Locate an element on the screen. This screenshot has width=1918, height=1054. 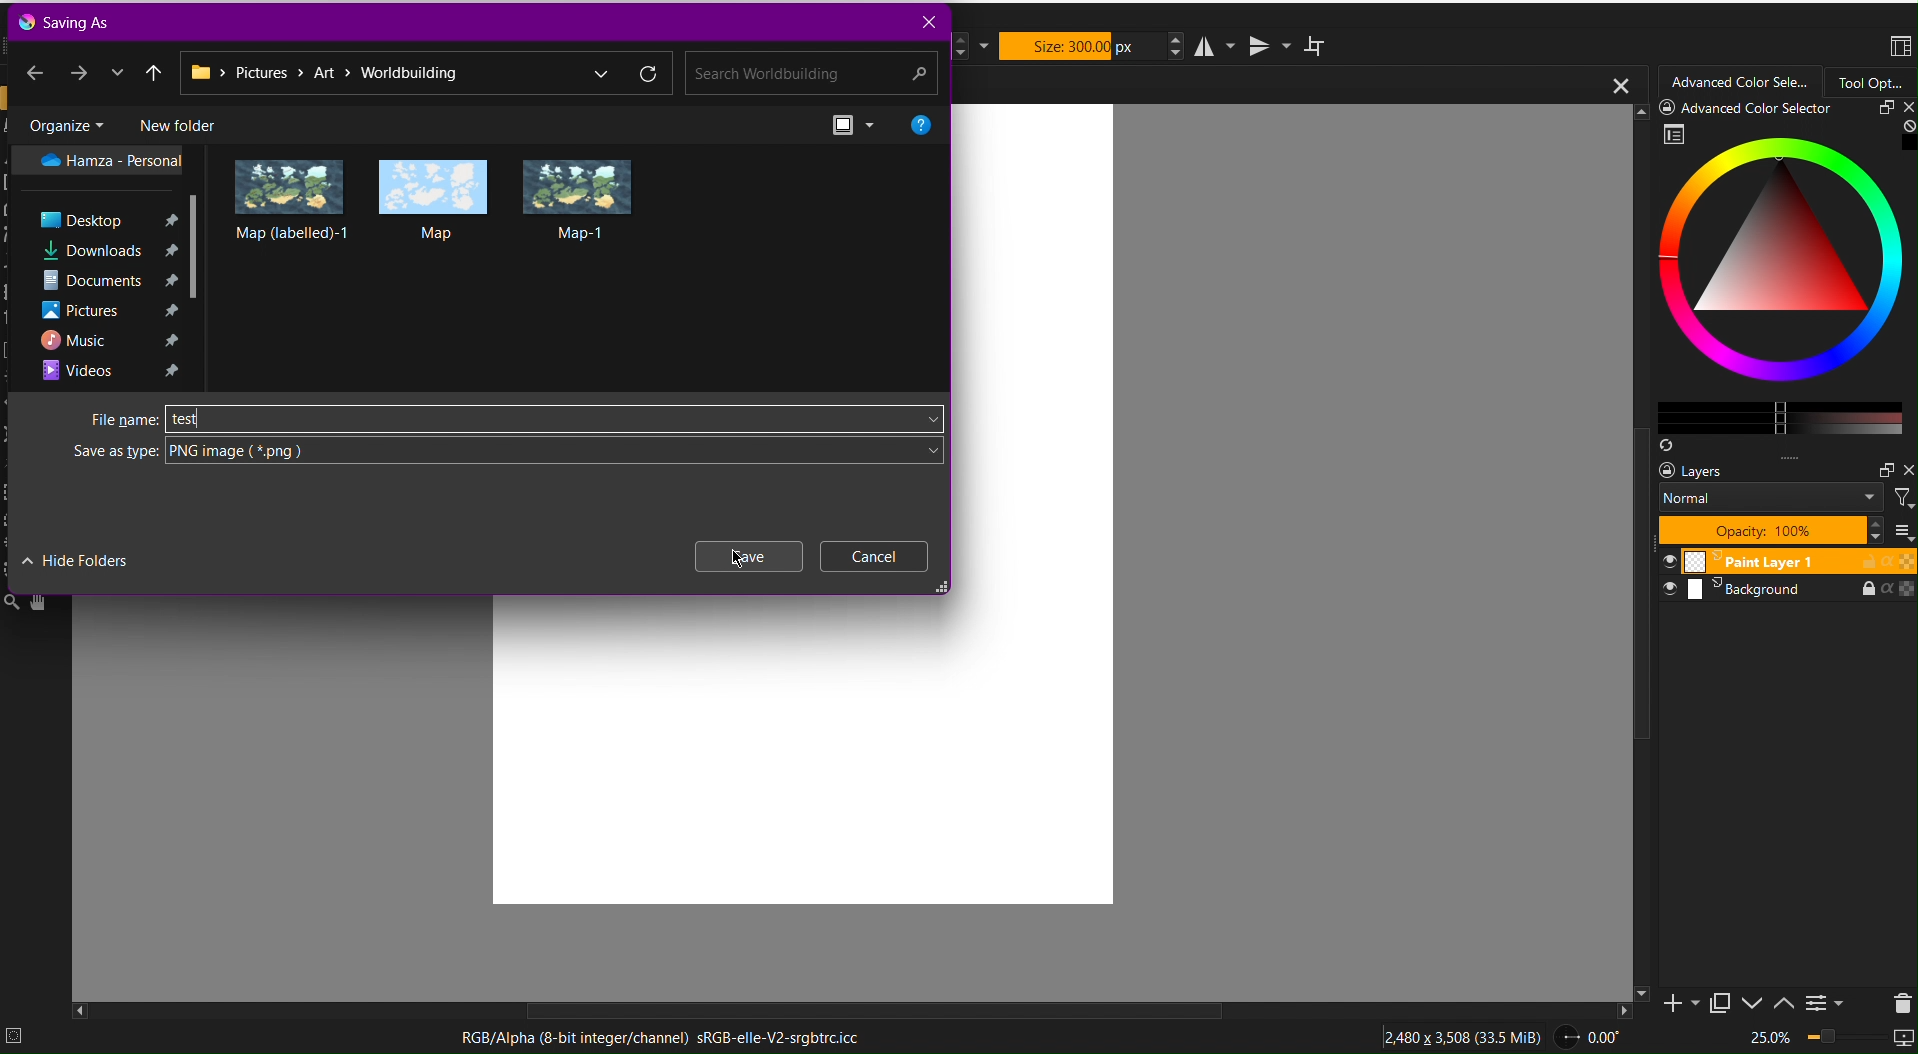
Slide Options is located at coordinates (1756, 1003).